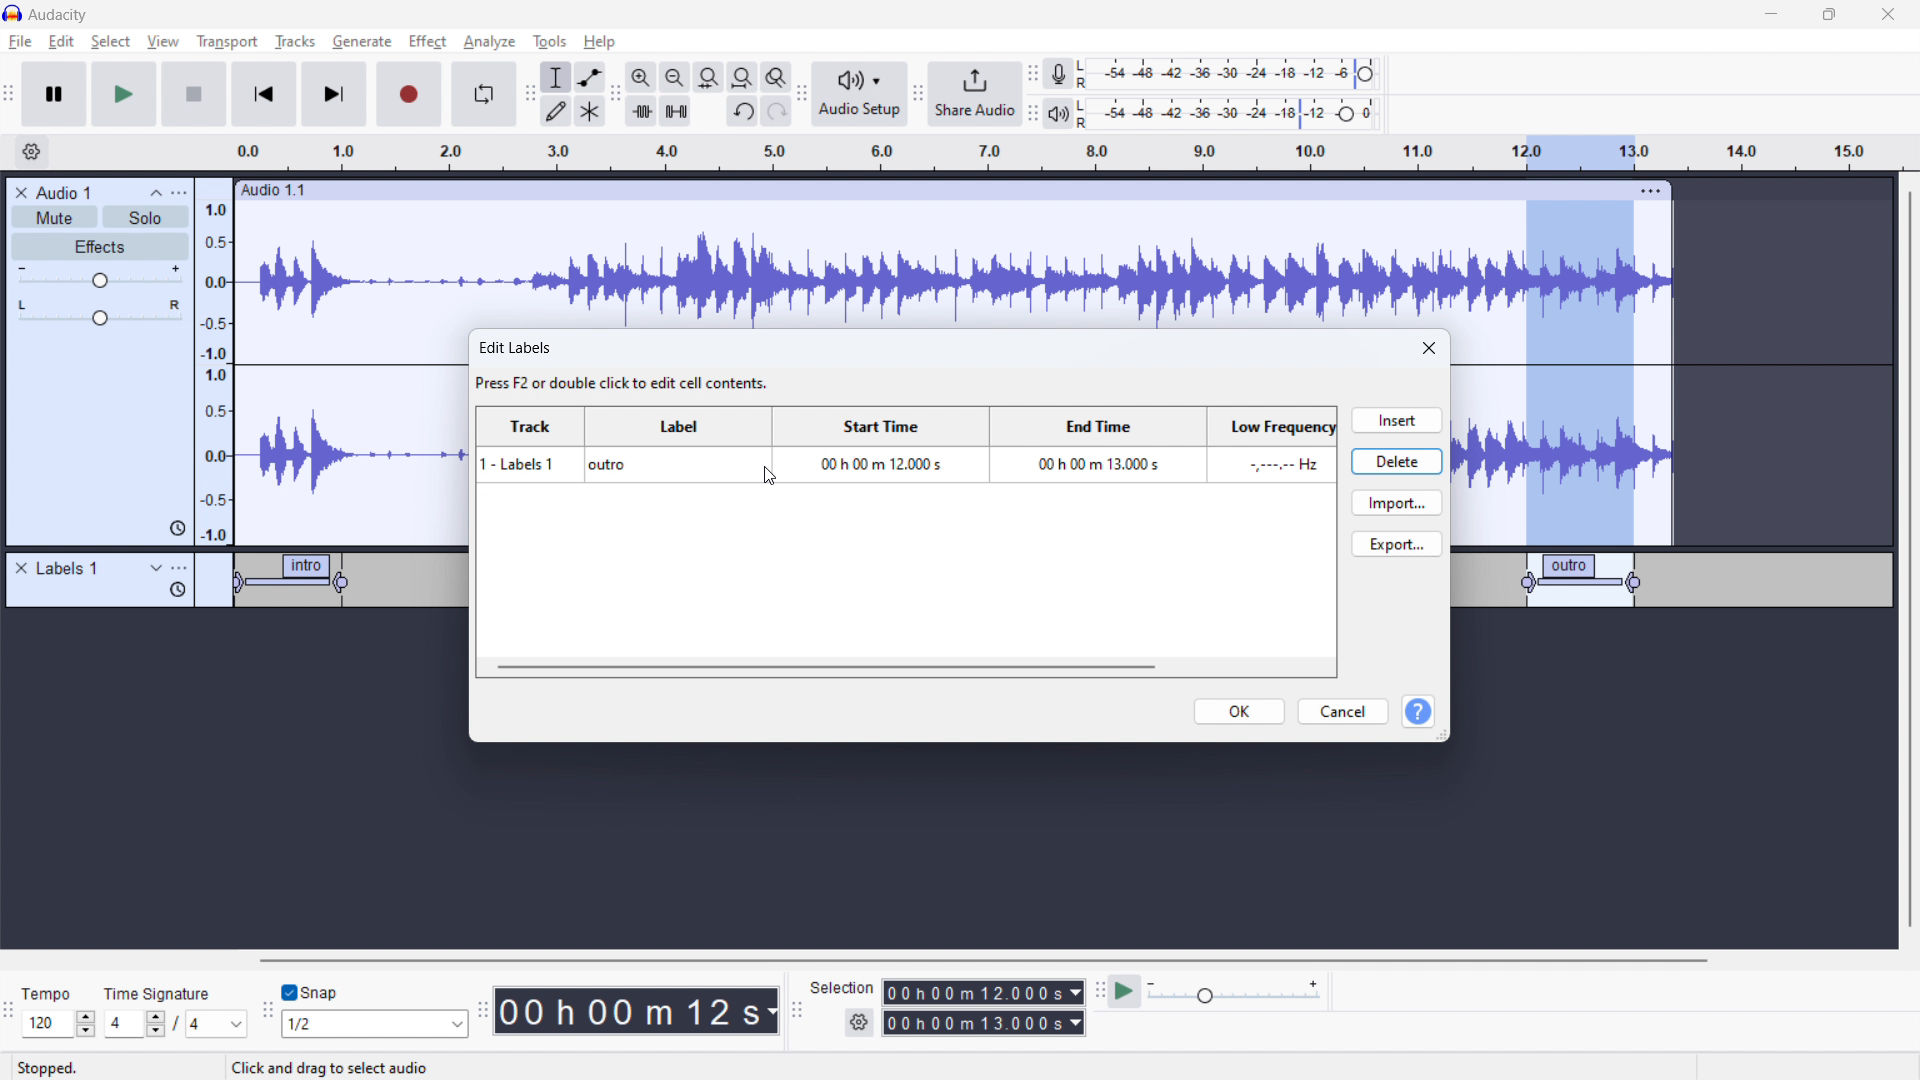 The height and width of the screenshot is (1080, 1920). Describe the element at coordinates (362, 41) in the screenshot. I see `generate` at that location.